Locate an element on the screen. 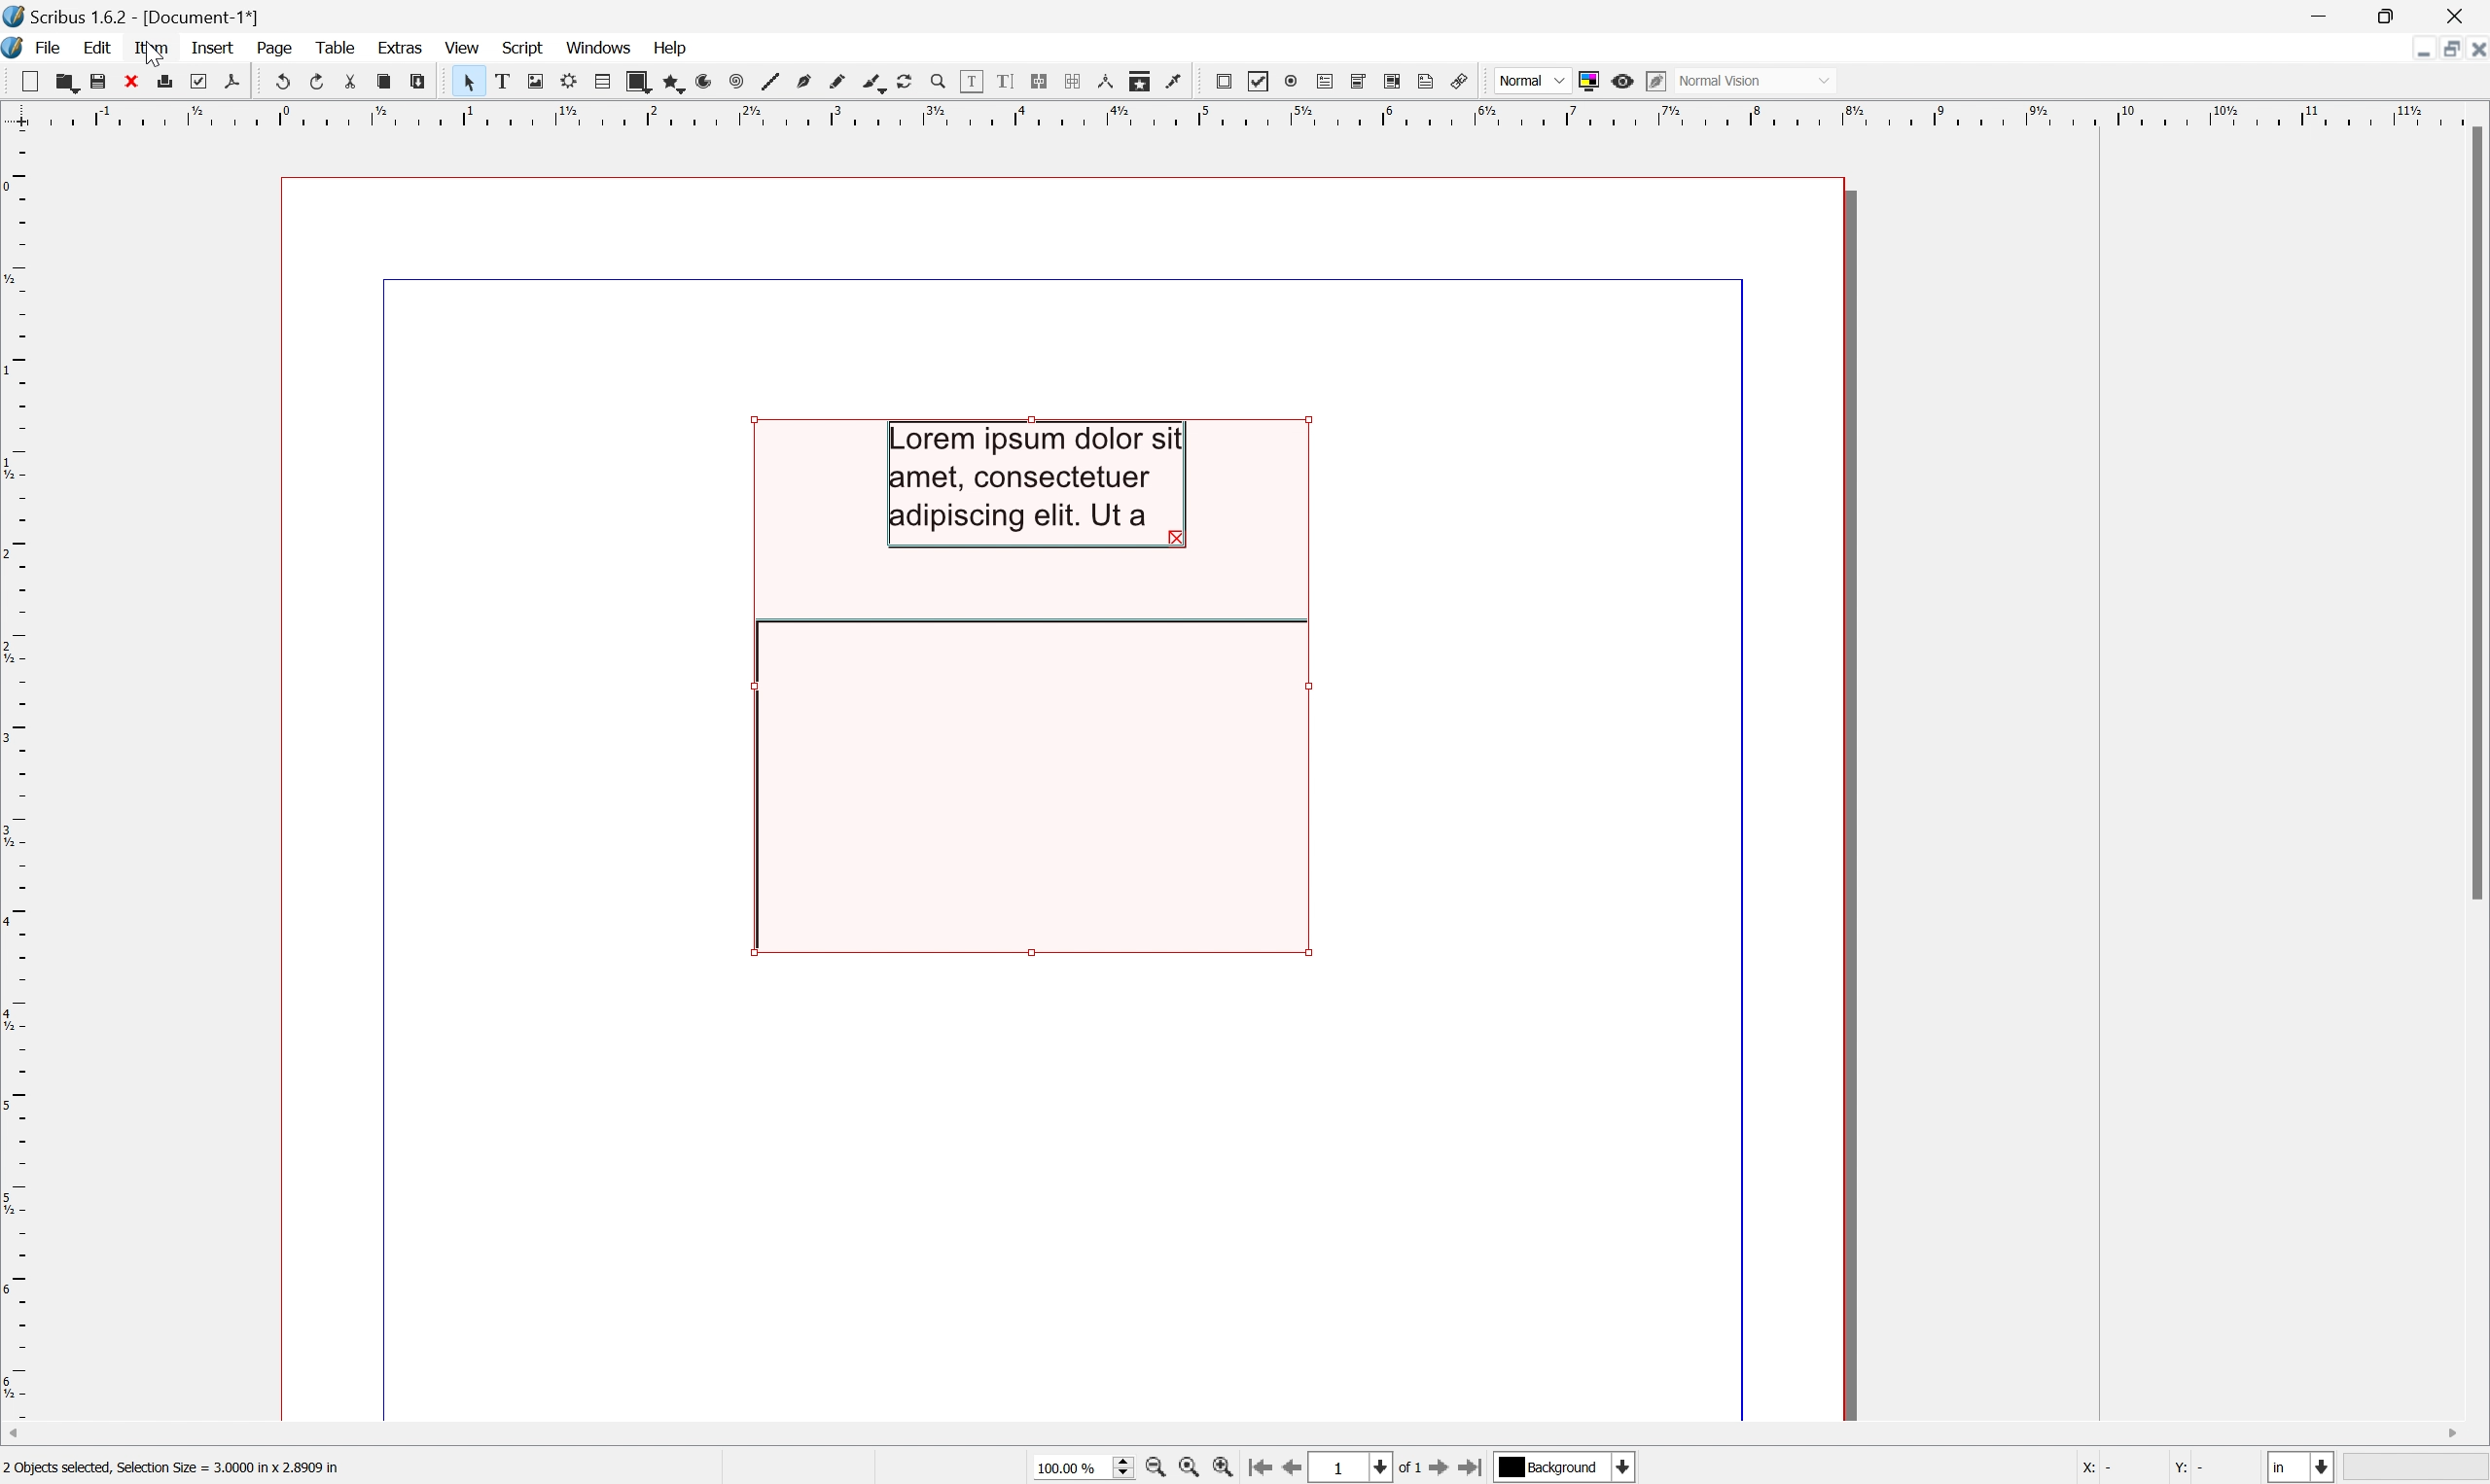 This screenshot has height=1484, width=2490. Table is located at coordinates (602, 80).